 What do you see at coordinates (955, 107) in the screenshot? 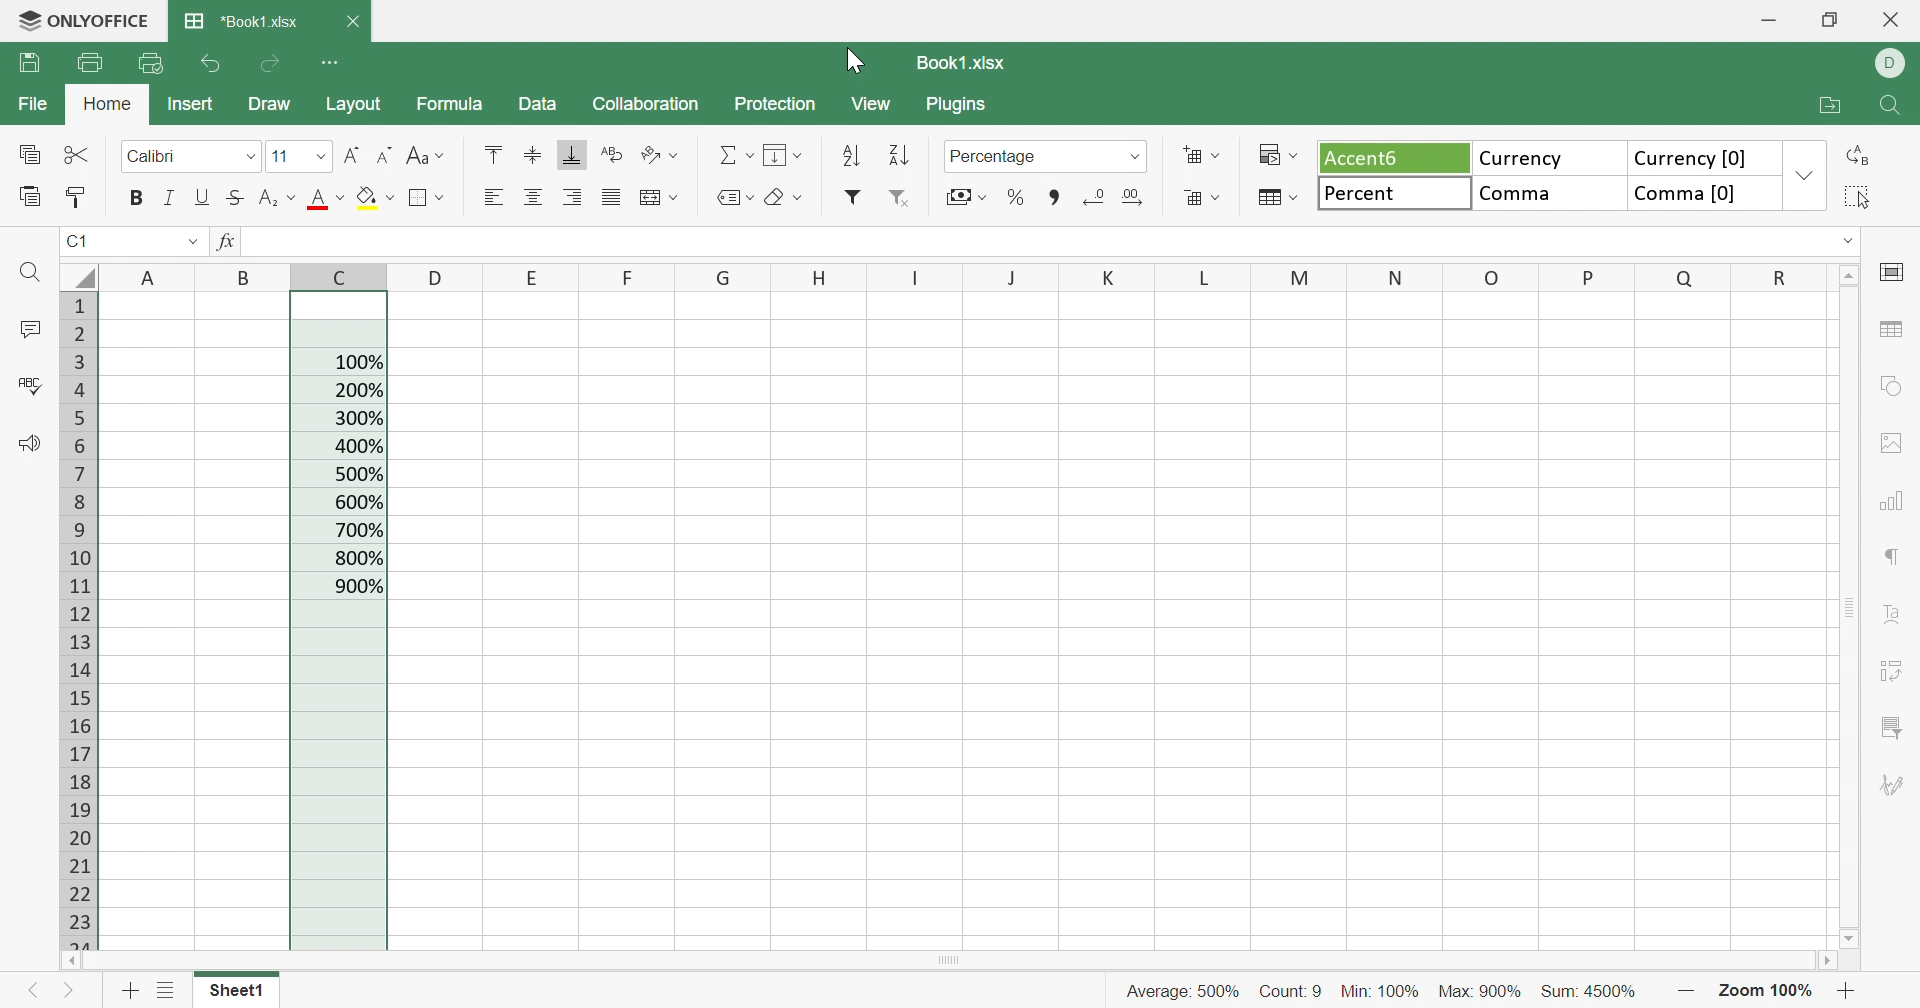
I see `Plugins` at bounding box center [955, 107].